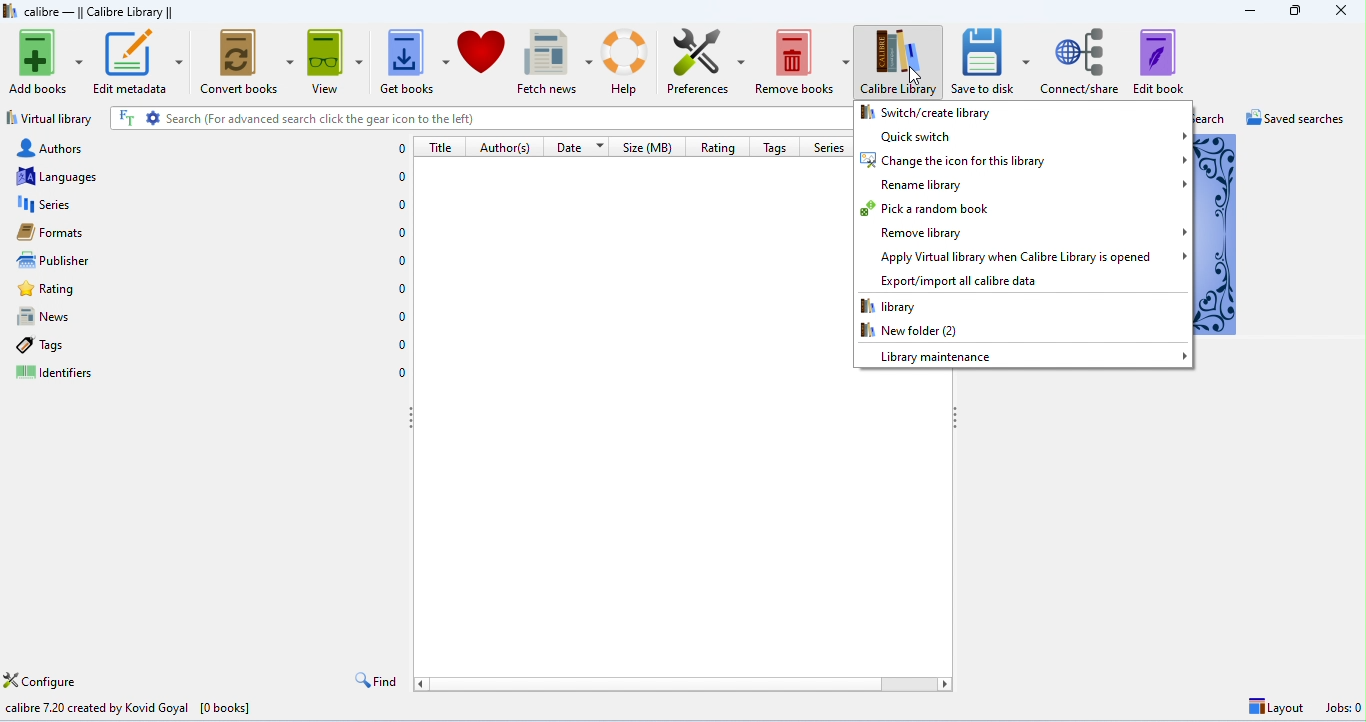  What do you see at coordinates (209, 344) in the screenshot?
I see `tags` at bounding box center [209, 344].